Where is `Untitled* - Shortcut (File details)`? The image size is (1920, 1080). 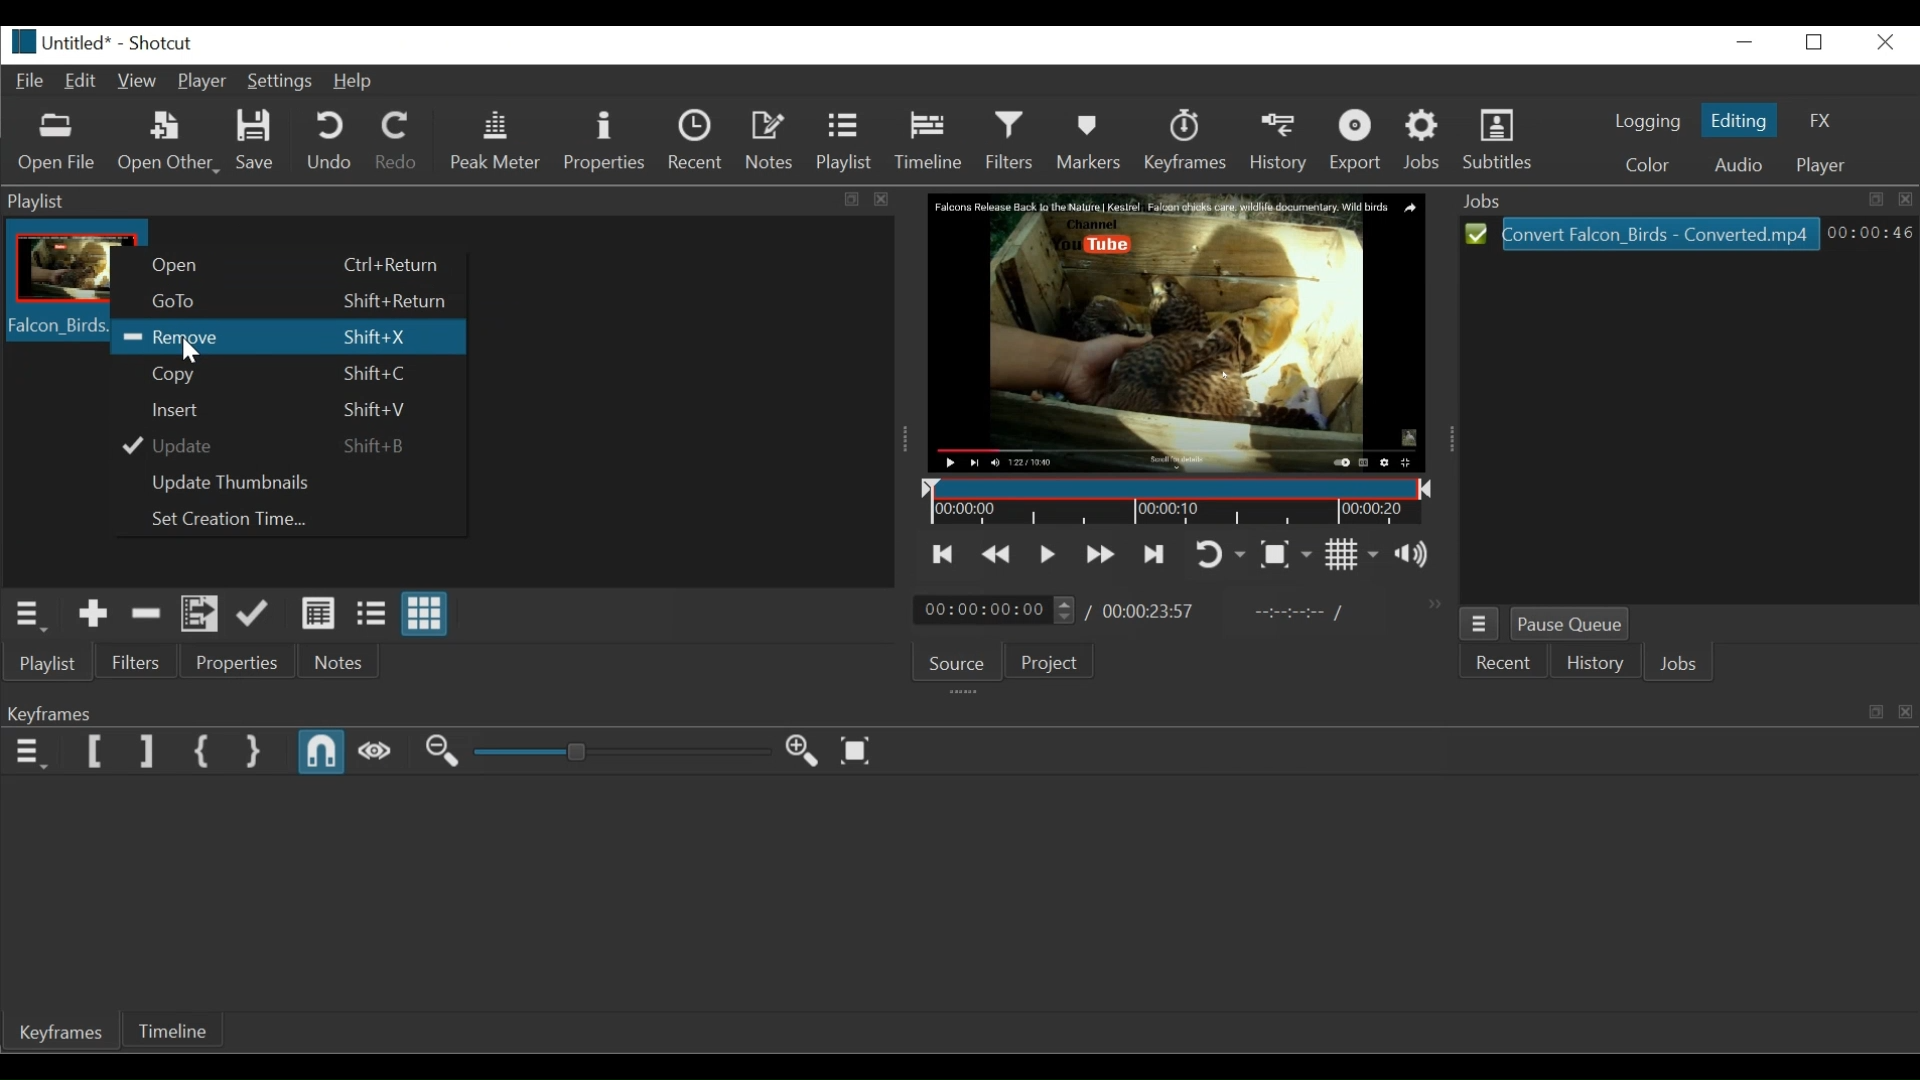 Untitled* - Shortcut (File details) is located at coordinates (99, 41).